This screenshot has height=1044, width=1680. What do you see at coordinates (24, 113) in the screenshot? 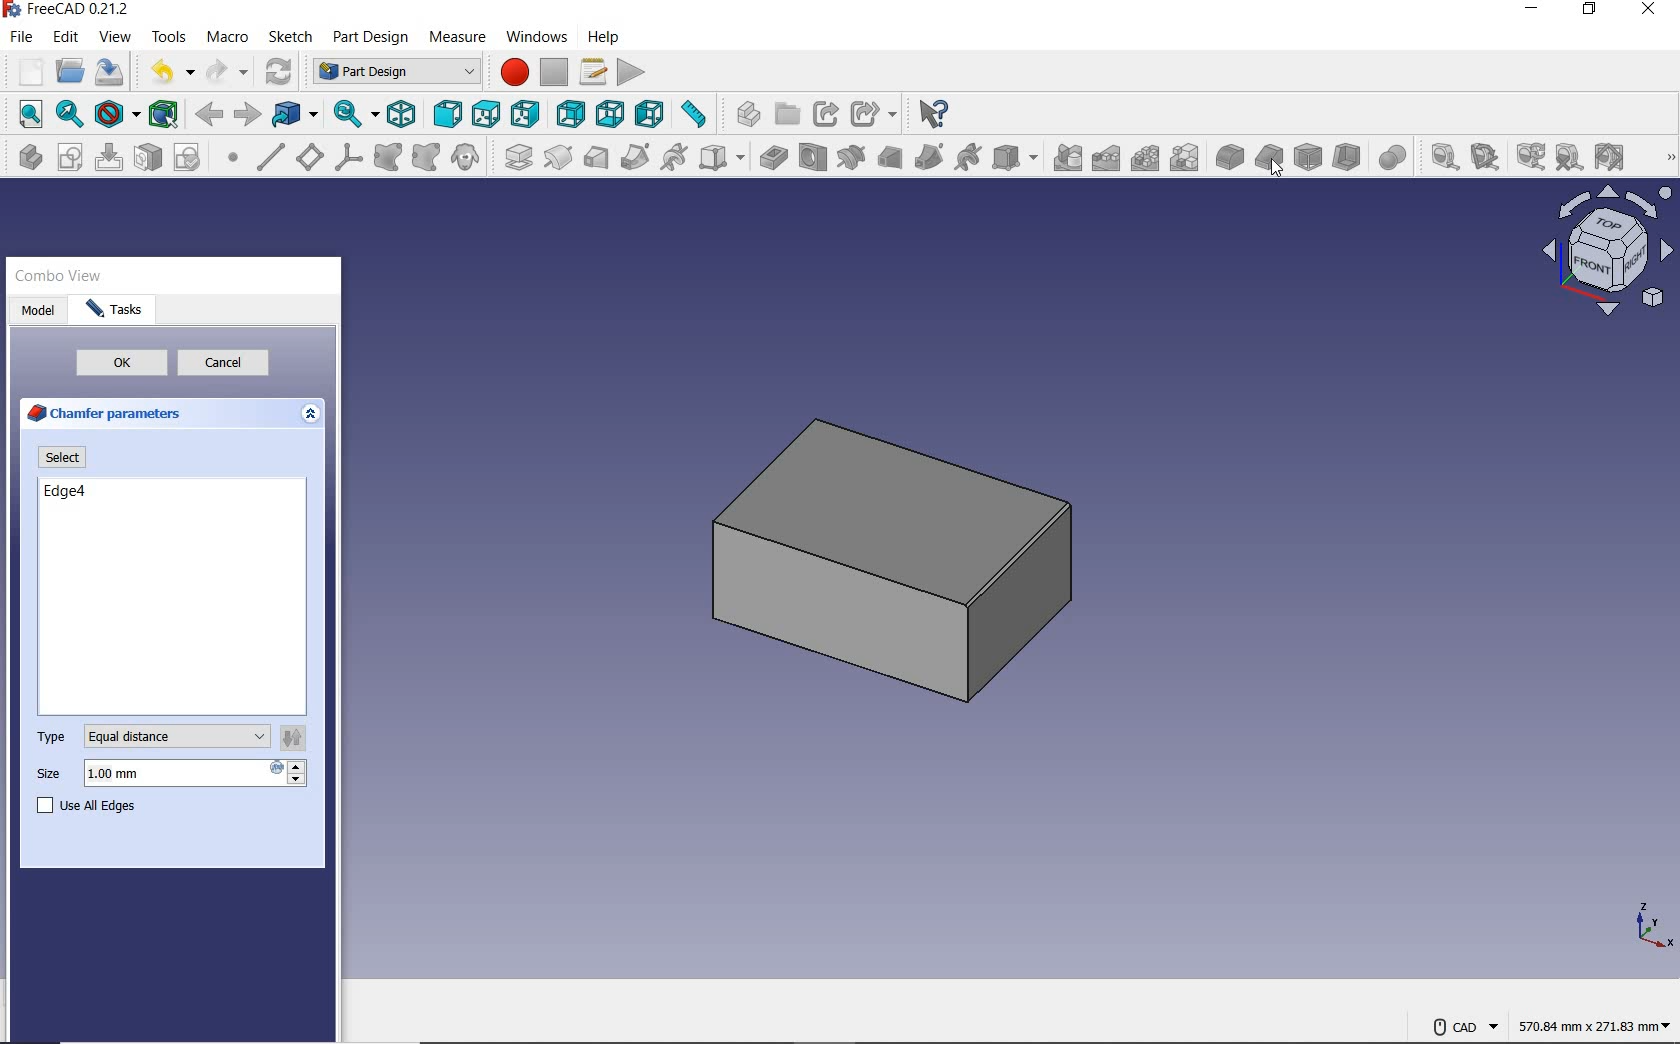
I see `fit all` at bounding box center [24, 113].